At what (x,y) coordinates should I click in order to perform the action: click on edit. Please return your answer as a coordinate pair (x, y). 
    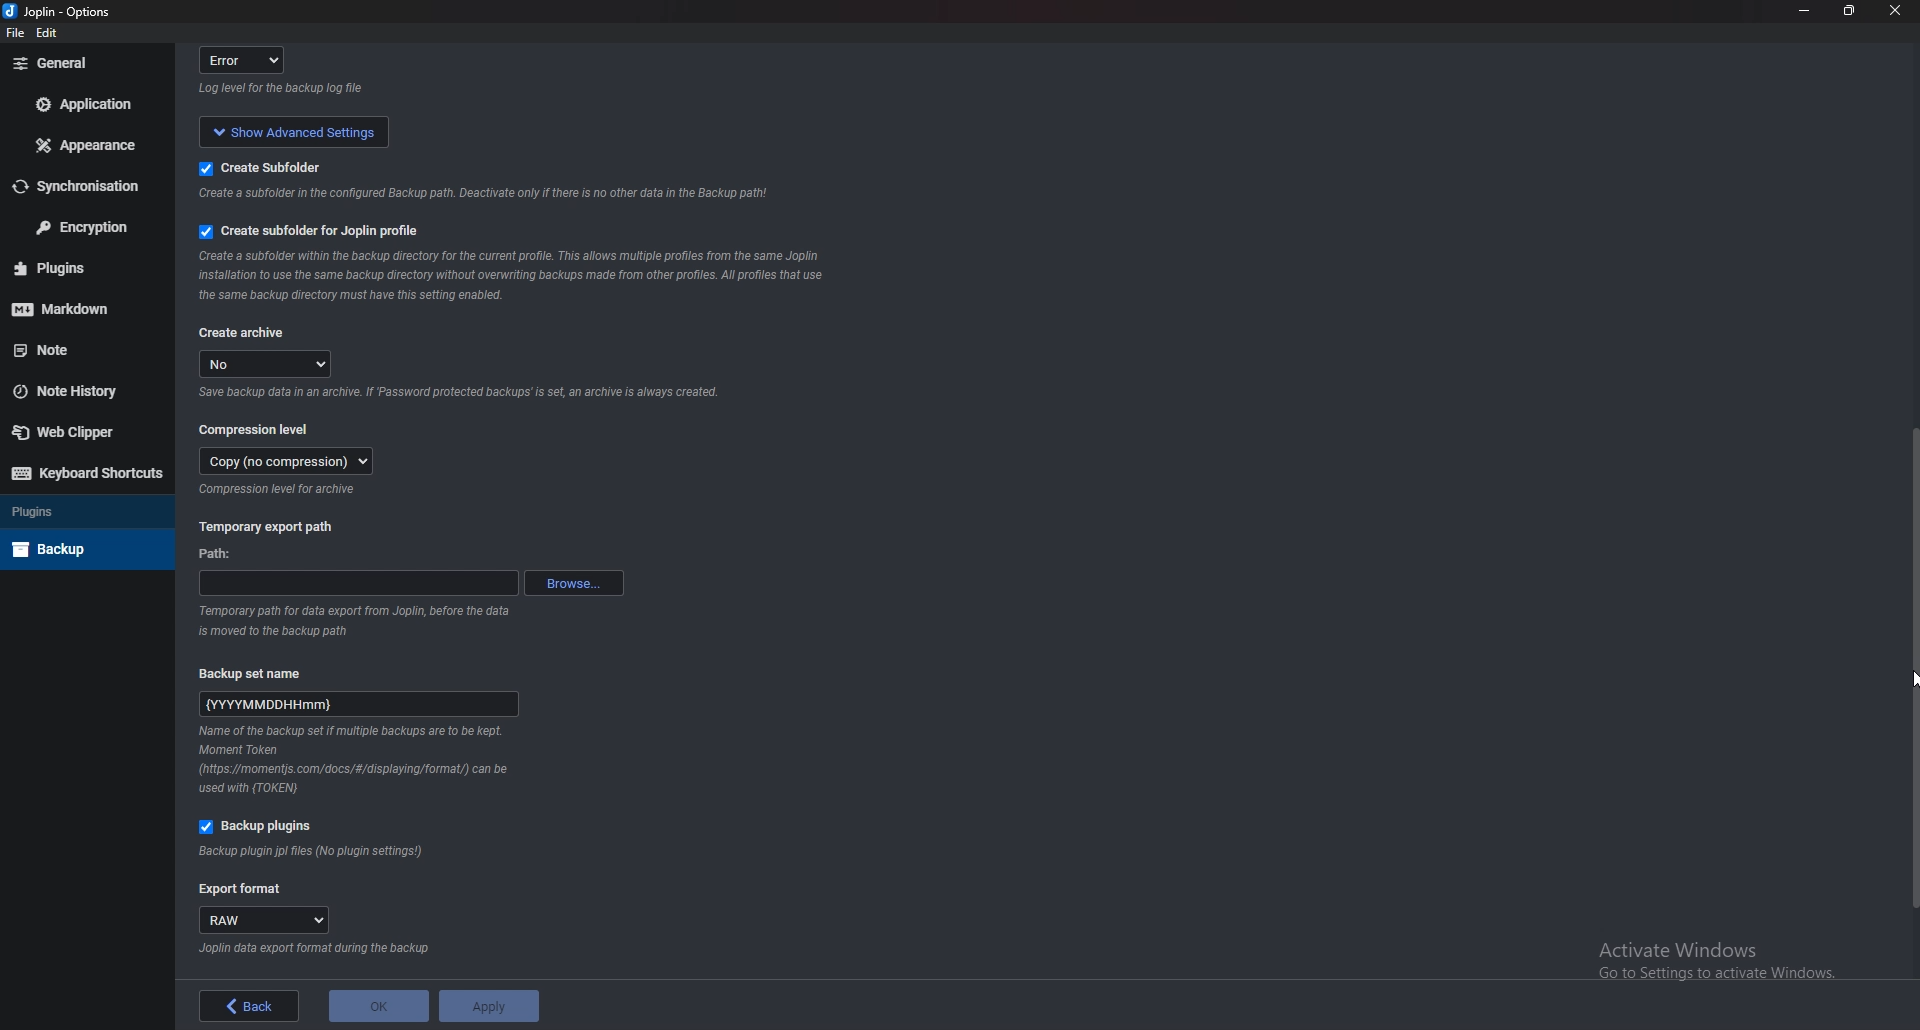
    Looking at the image, I should click on (50, 36).